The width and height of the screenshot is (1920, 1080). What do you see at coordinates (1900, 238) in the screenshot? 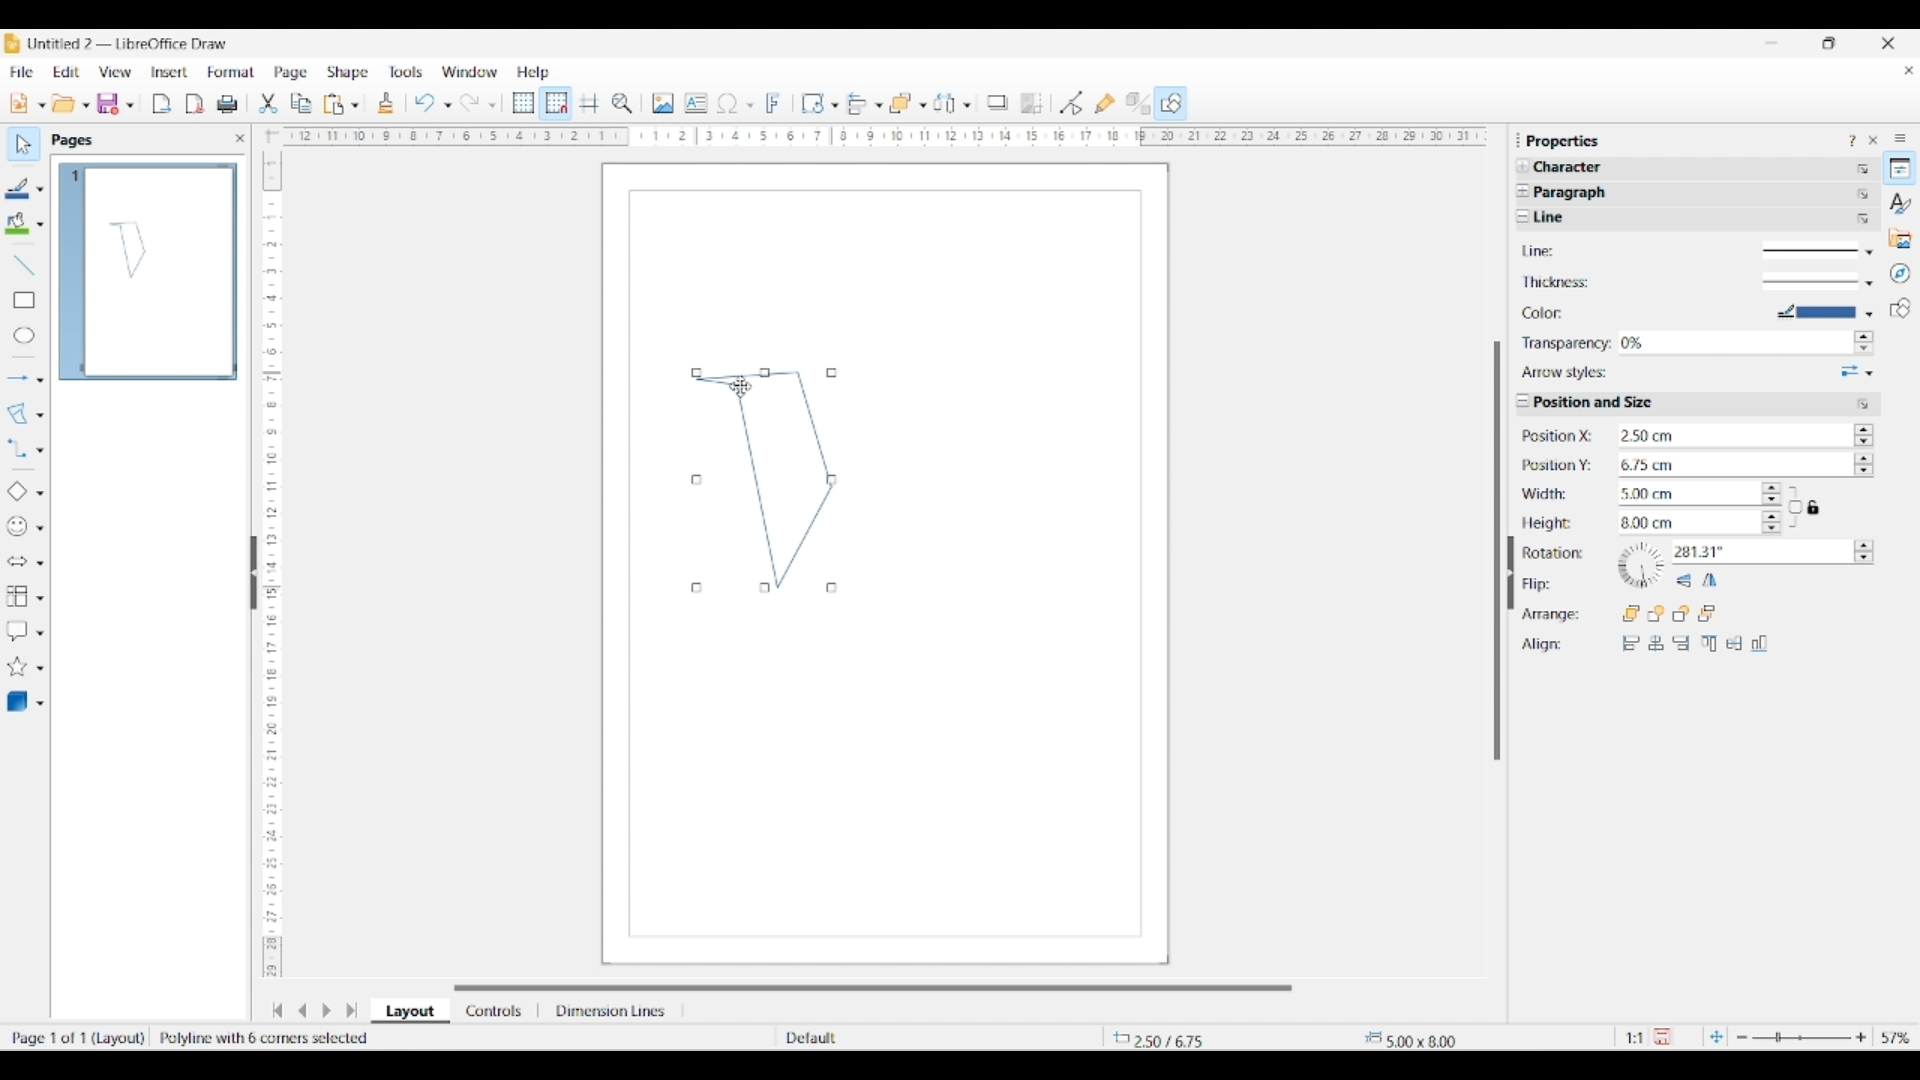
I see `Gallery` at bounding box center [1900, 238].